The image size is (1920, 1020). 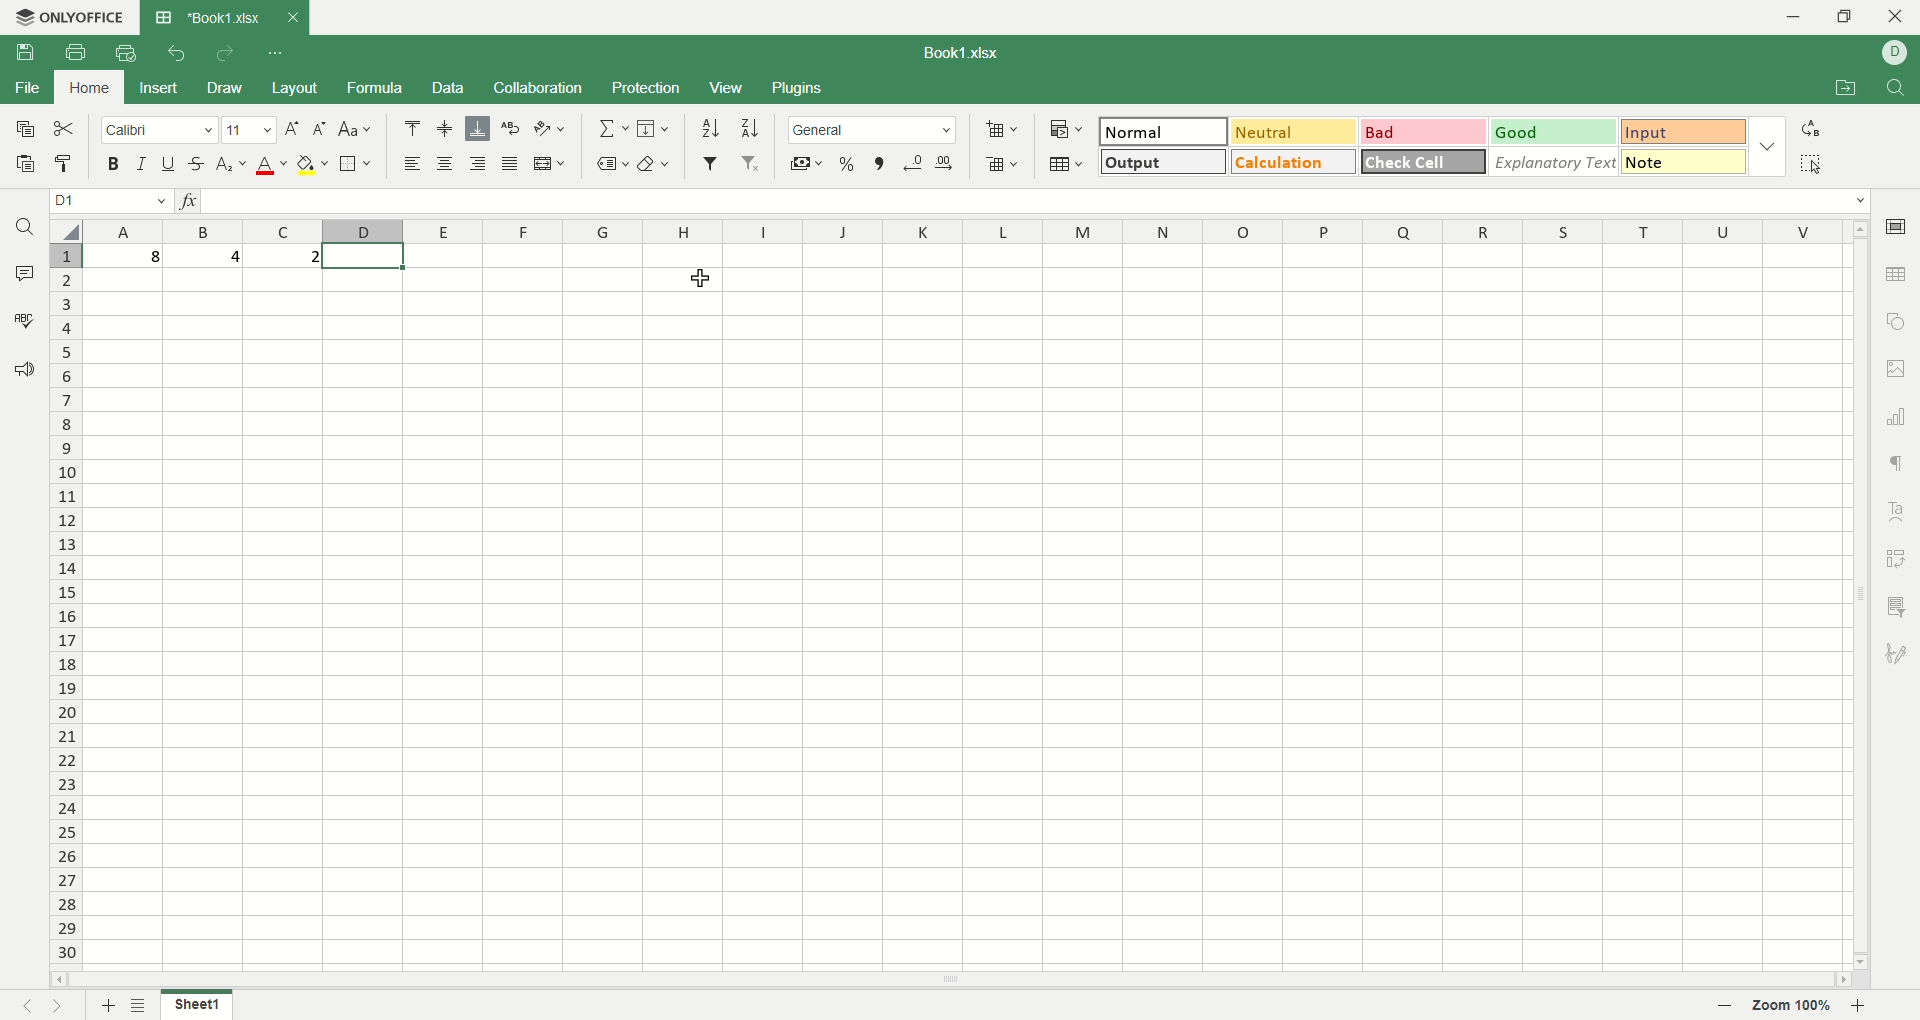 What do you see at coordinates (443, 162) in the screenshot?
I see `align center` at bounding box center [443, 162].